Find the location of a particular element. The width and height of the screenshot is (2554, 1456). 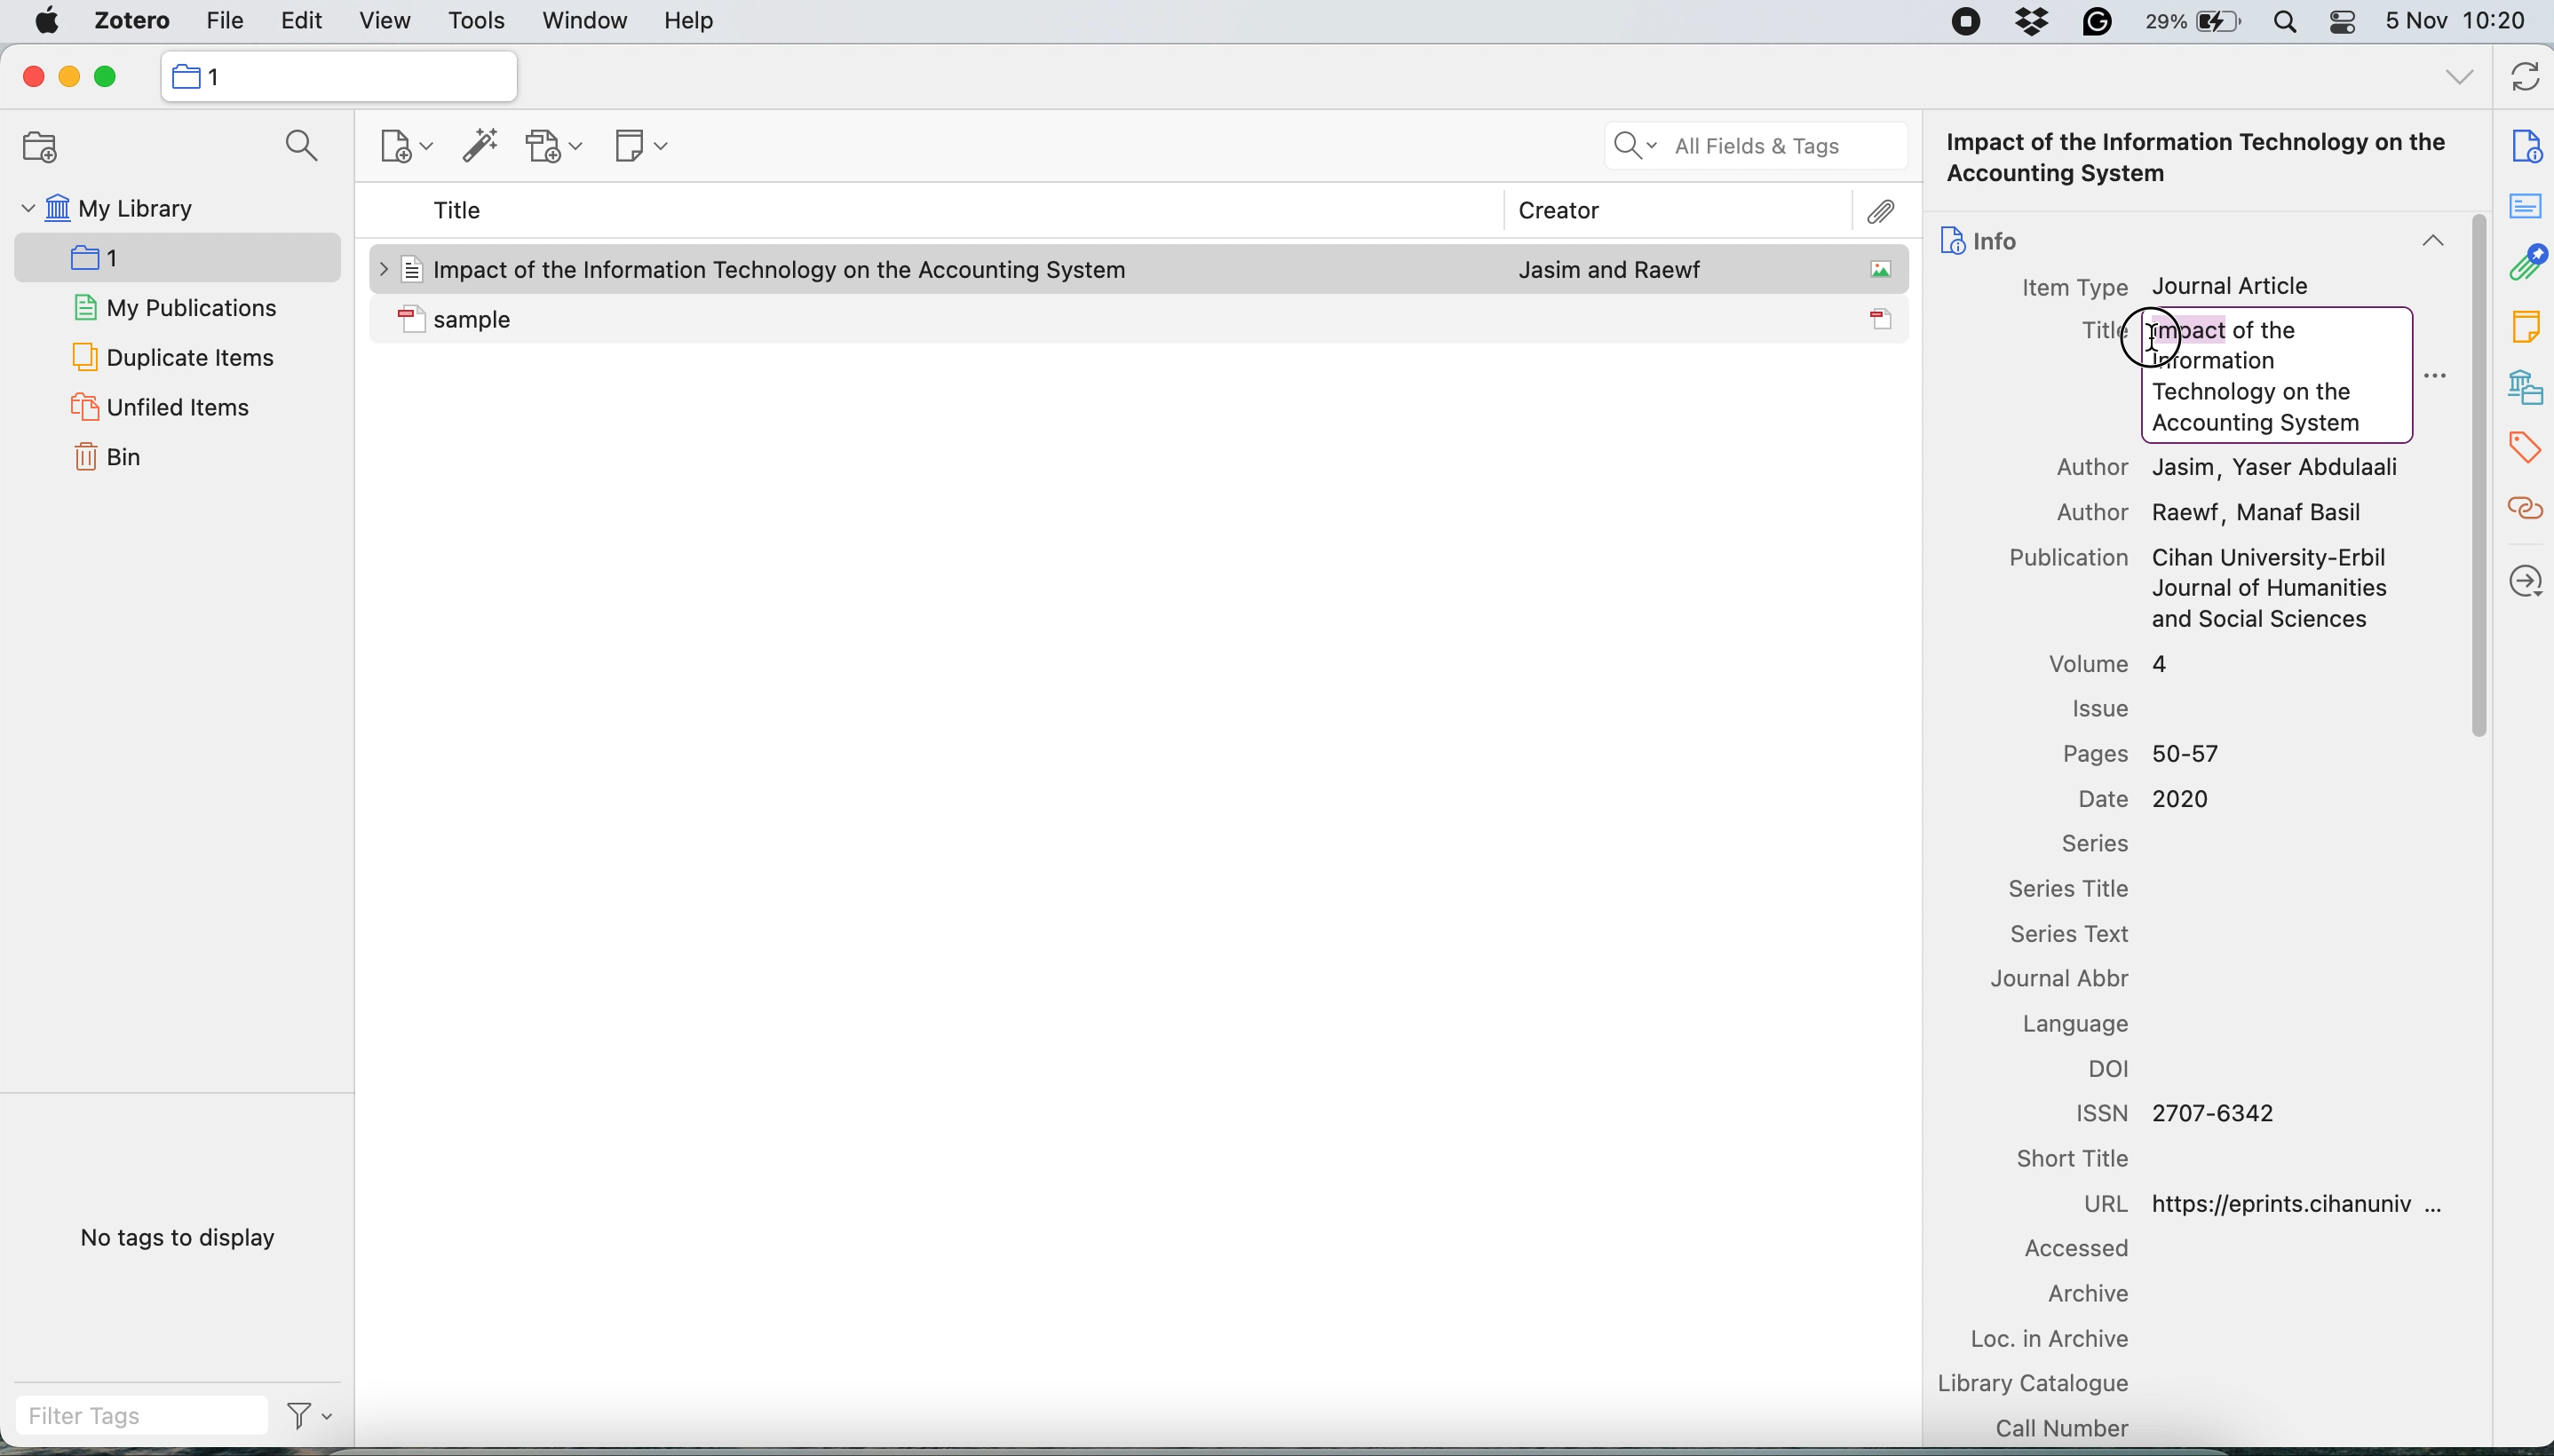

tools is located at coordinates (481, 21).